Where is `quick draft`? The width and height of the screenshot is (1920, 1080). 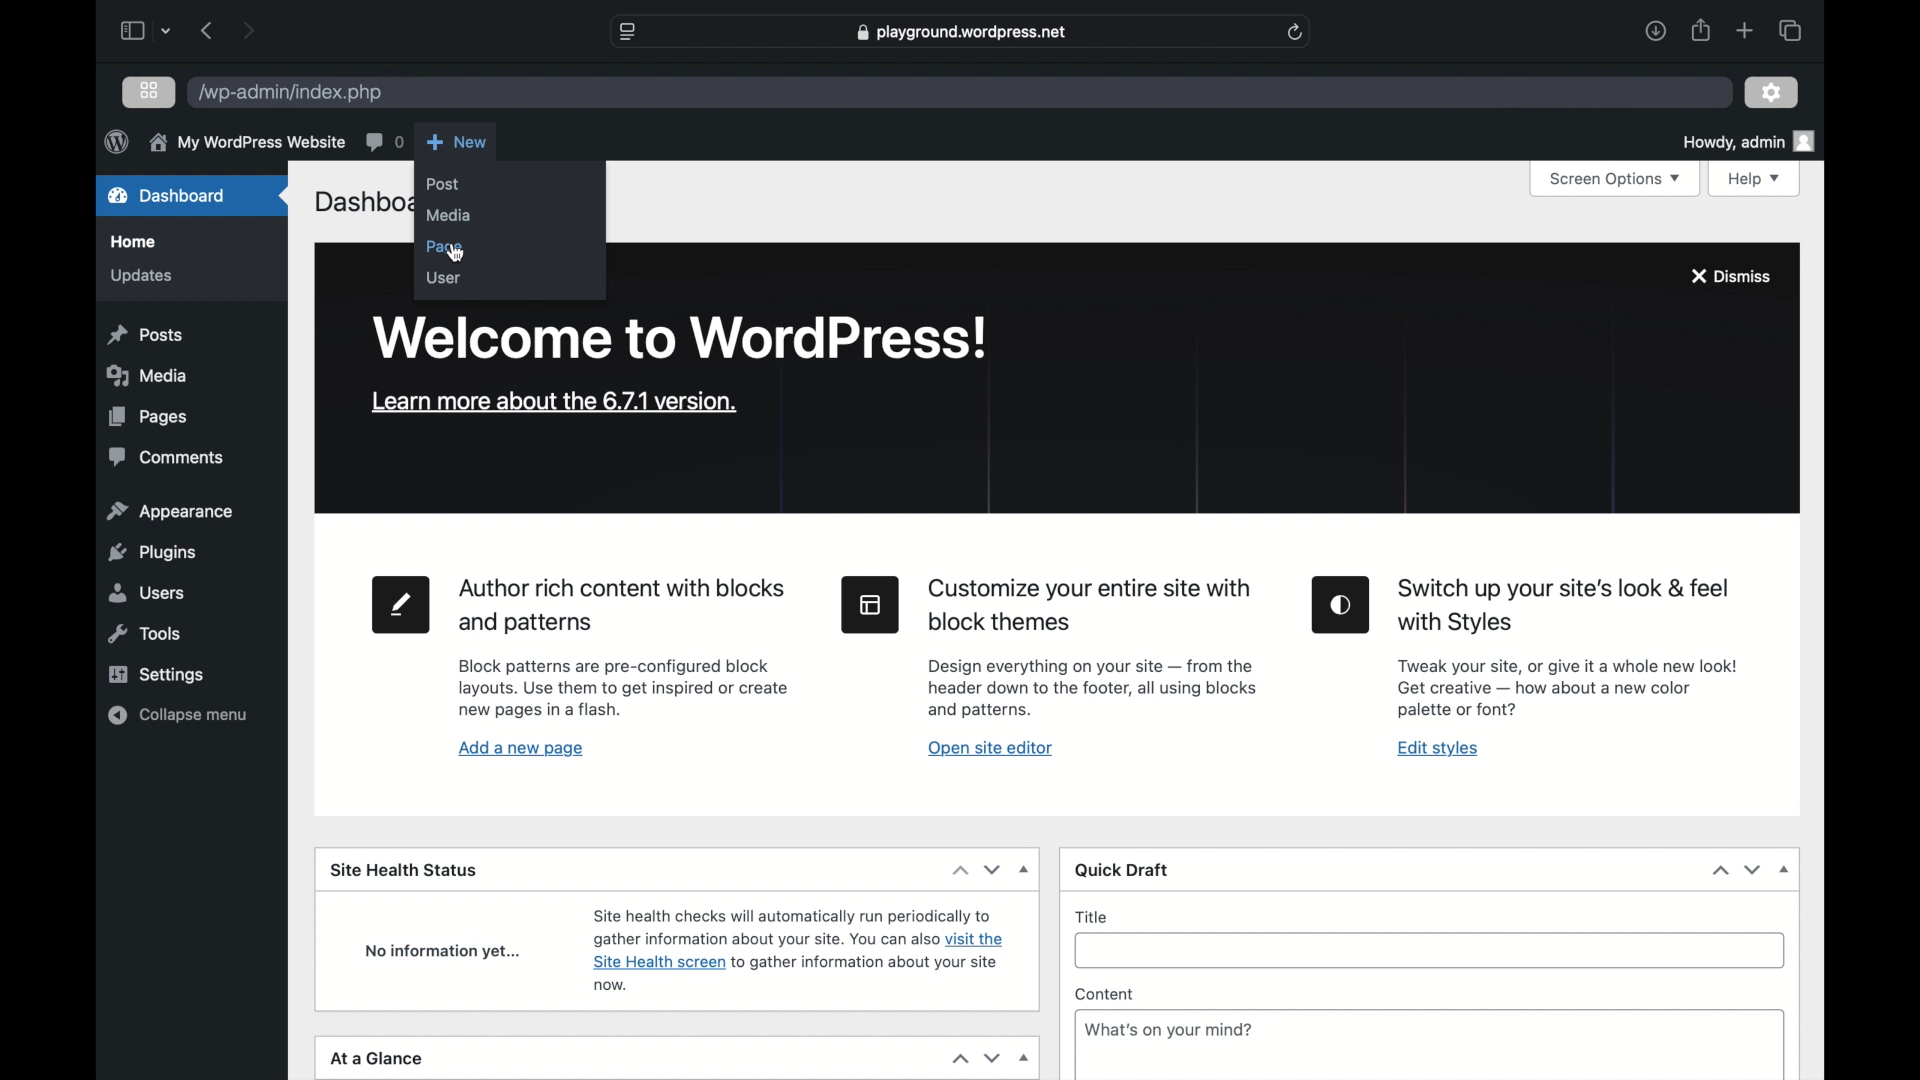
quick draft is located at coordinates (1122, 872).